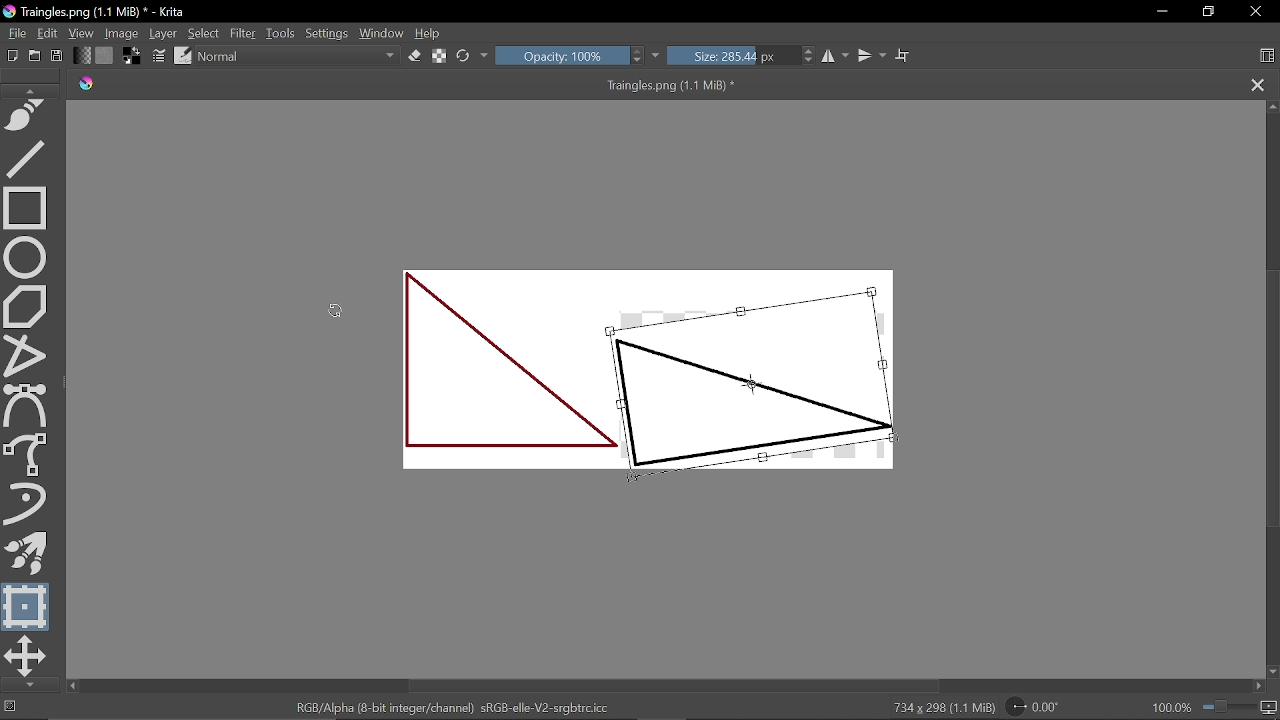 This screenshot has width=1280, height=720. I want to click on Multibrush tool, so click(27, 554).